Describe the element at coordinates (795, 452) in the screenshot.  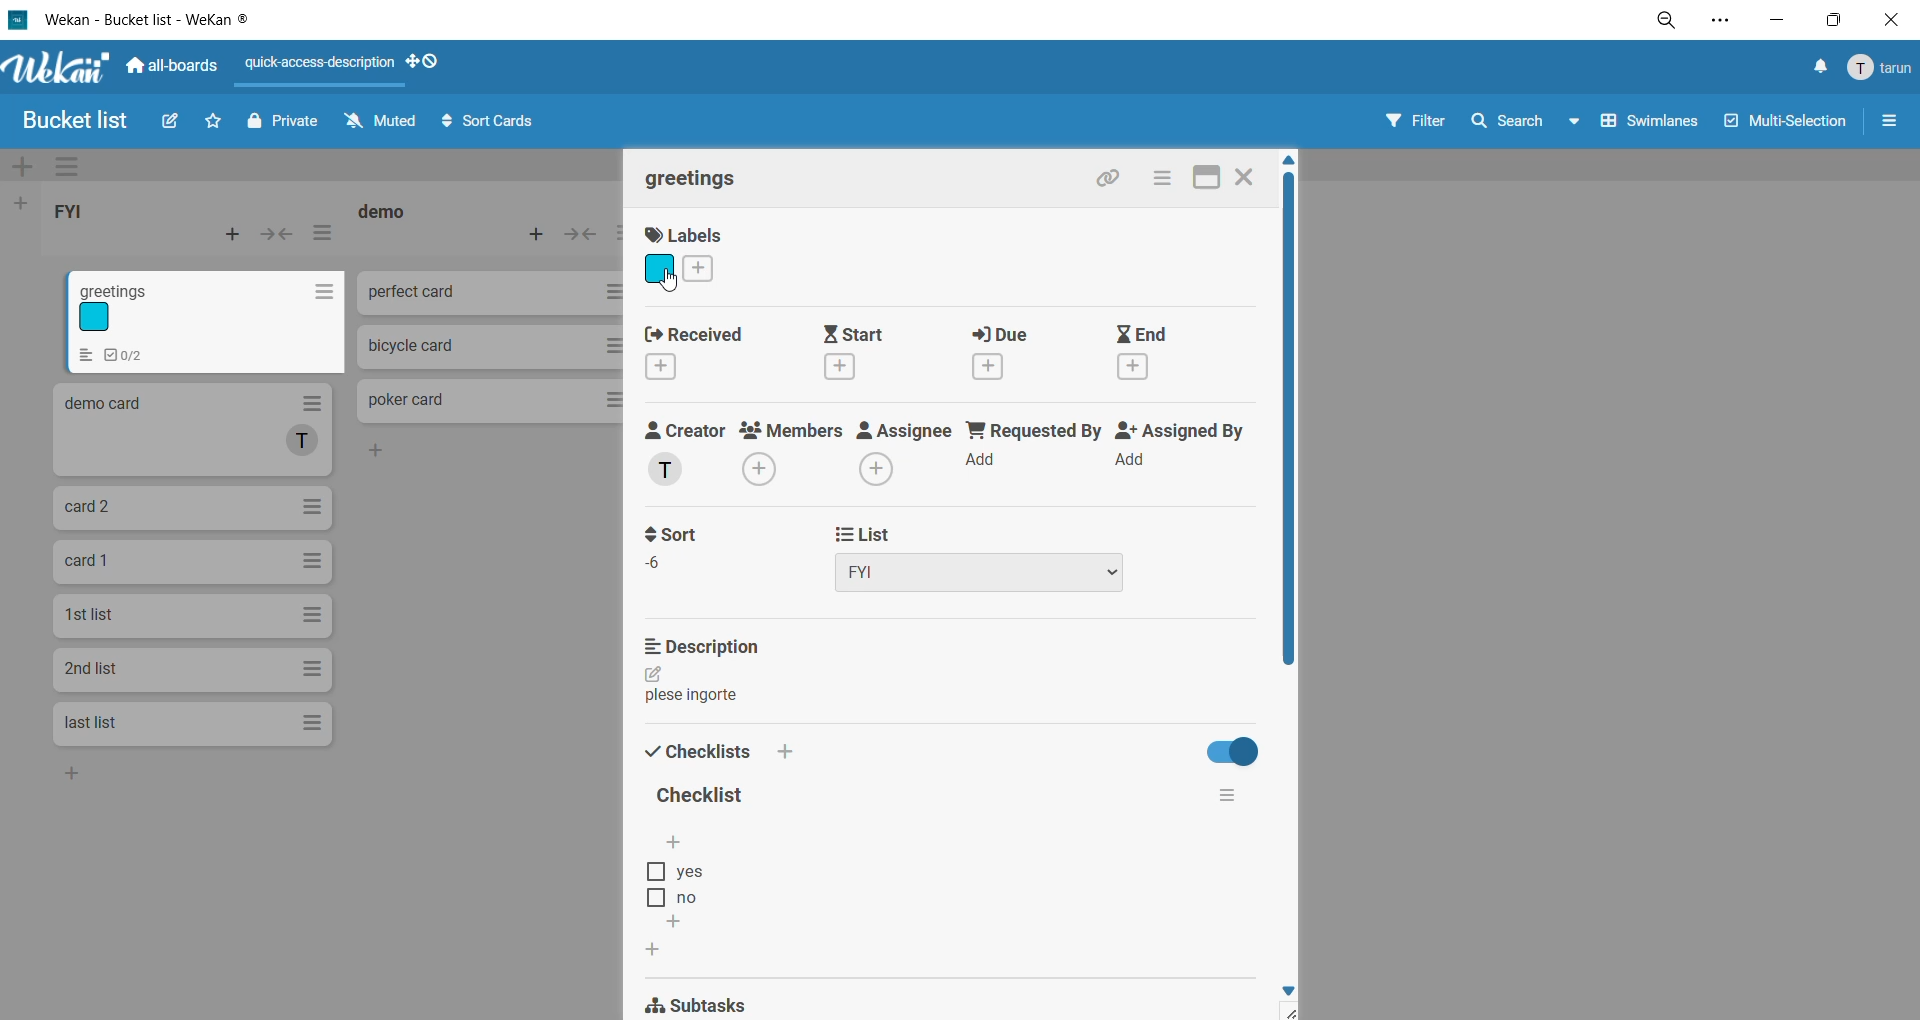
I see `members` at that location.